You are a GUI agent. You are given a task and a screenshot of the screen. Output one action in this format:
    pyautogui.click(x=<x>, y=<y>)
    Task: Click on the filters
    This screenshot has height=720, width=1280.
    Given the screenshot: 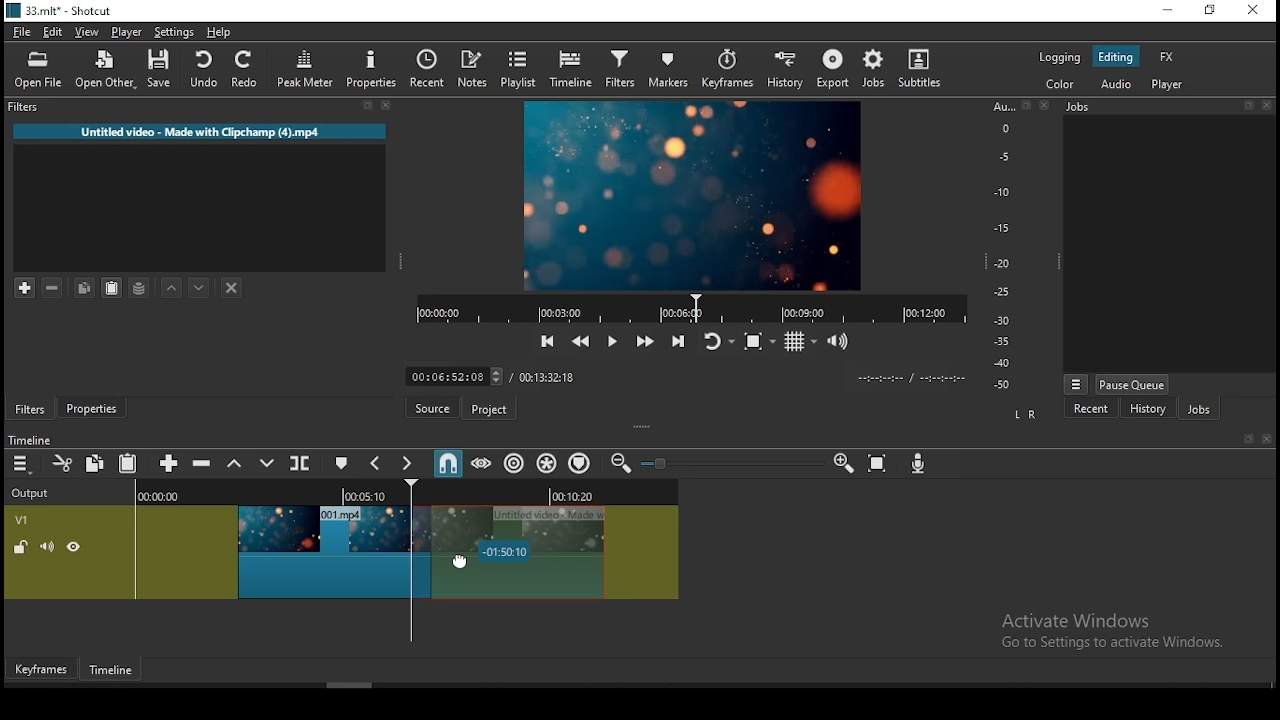 What is the action you would take?
    pyautogui.click(x=31, y=409)
    